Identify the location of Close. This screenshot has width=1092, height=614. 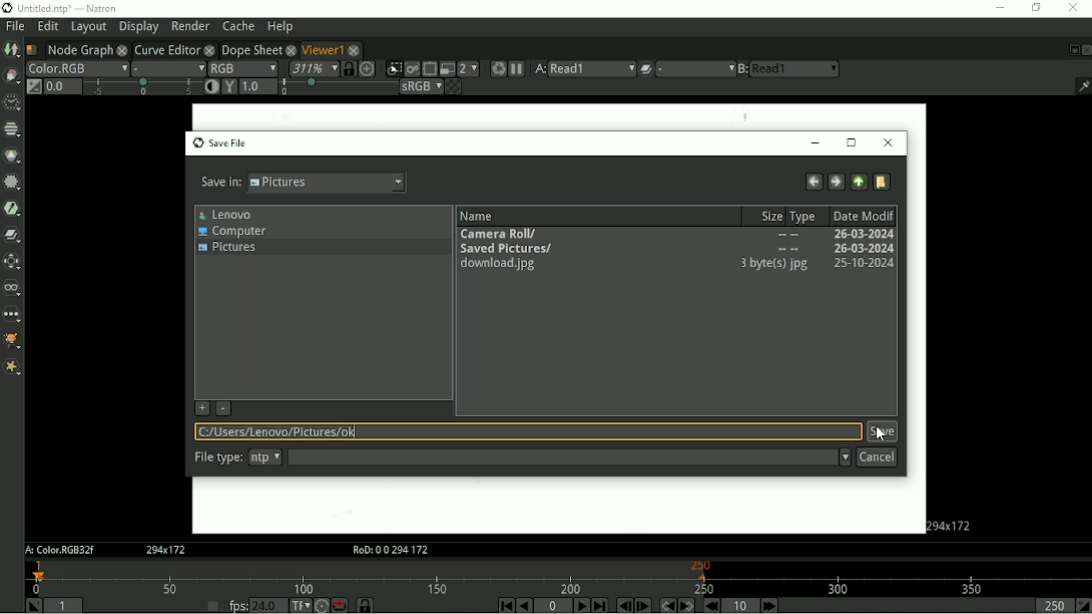
(888, 143).